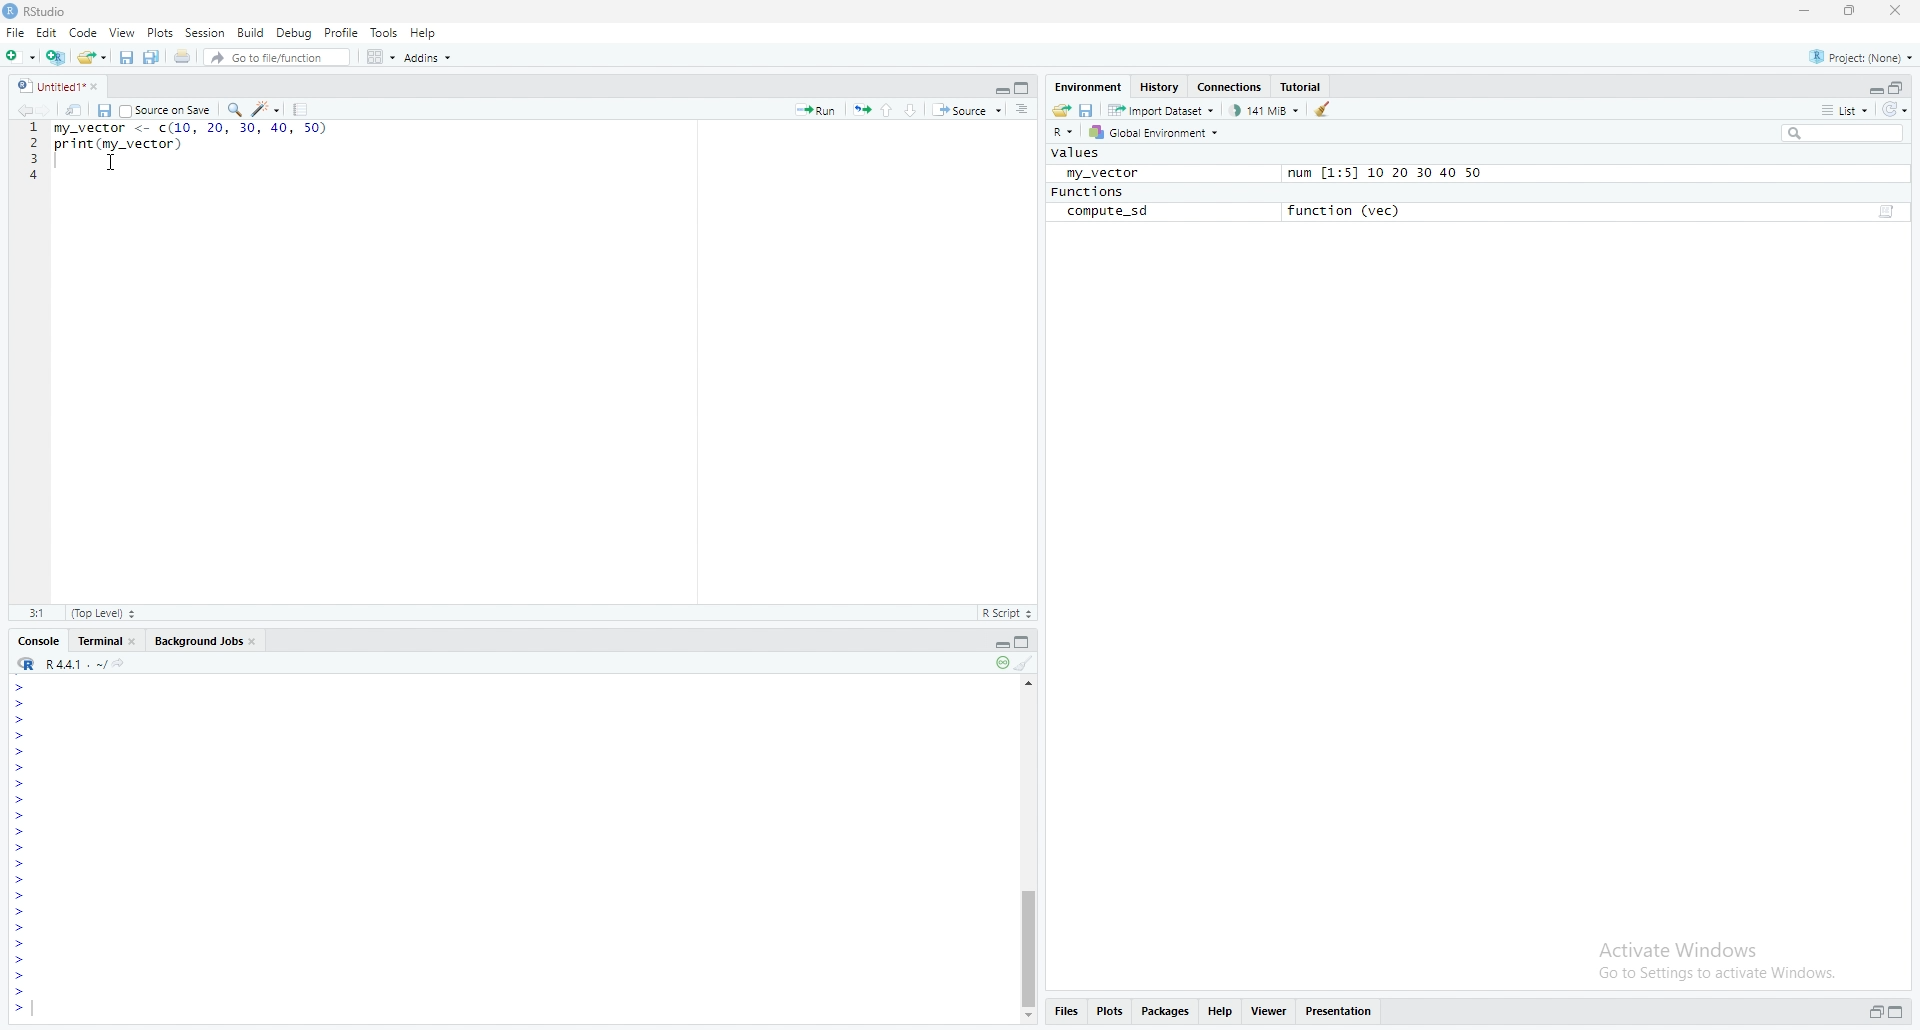 The height and width of the screenshot is (1030, 1920). I want to click on Prompt cursor, so click(21, 735).